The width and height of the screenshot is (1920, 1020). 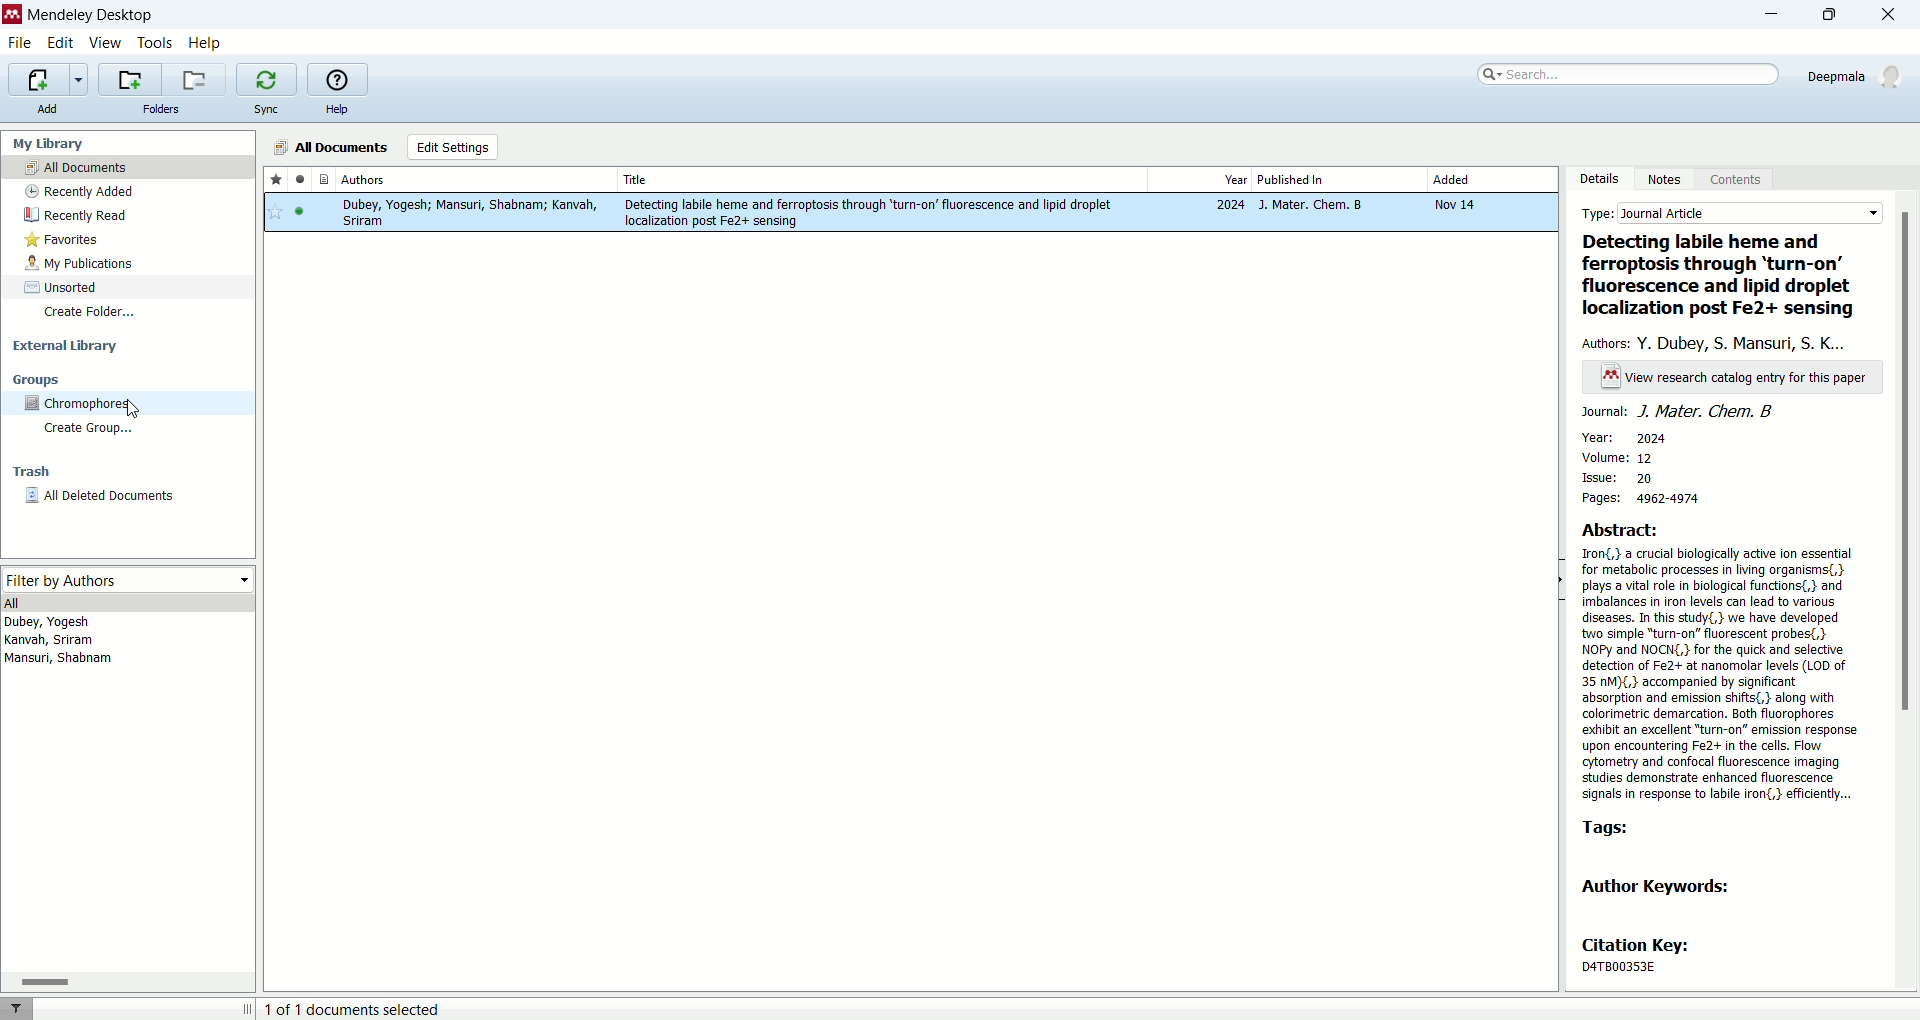 I want to click on synchronize library with mendeley web, so click(x=265, y=80).